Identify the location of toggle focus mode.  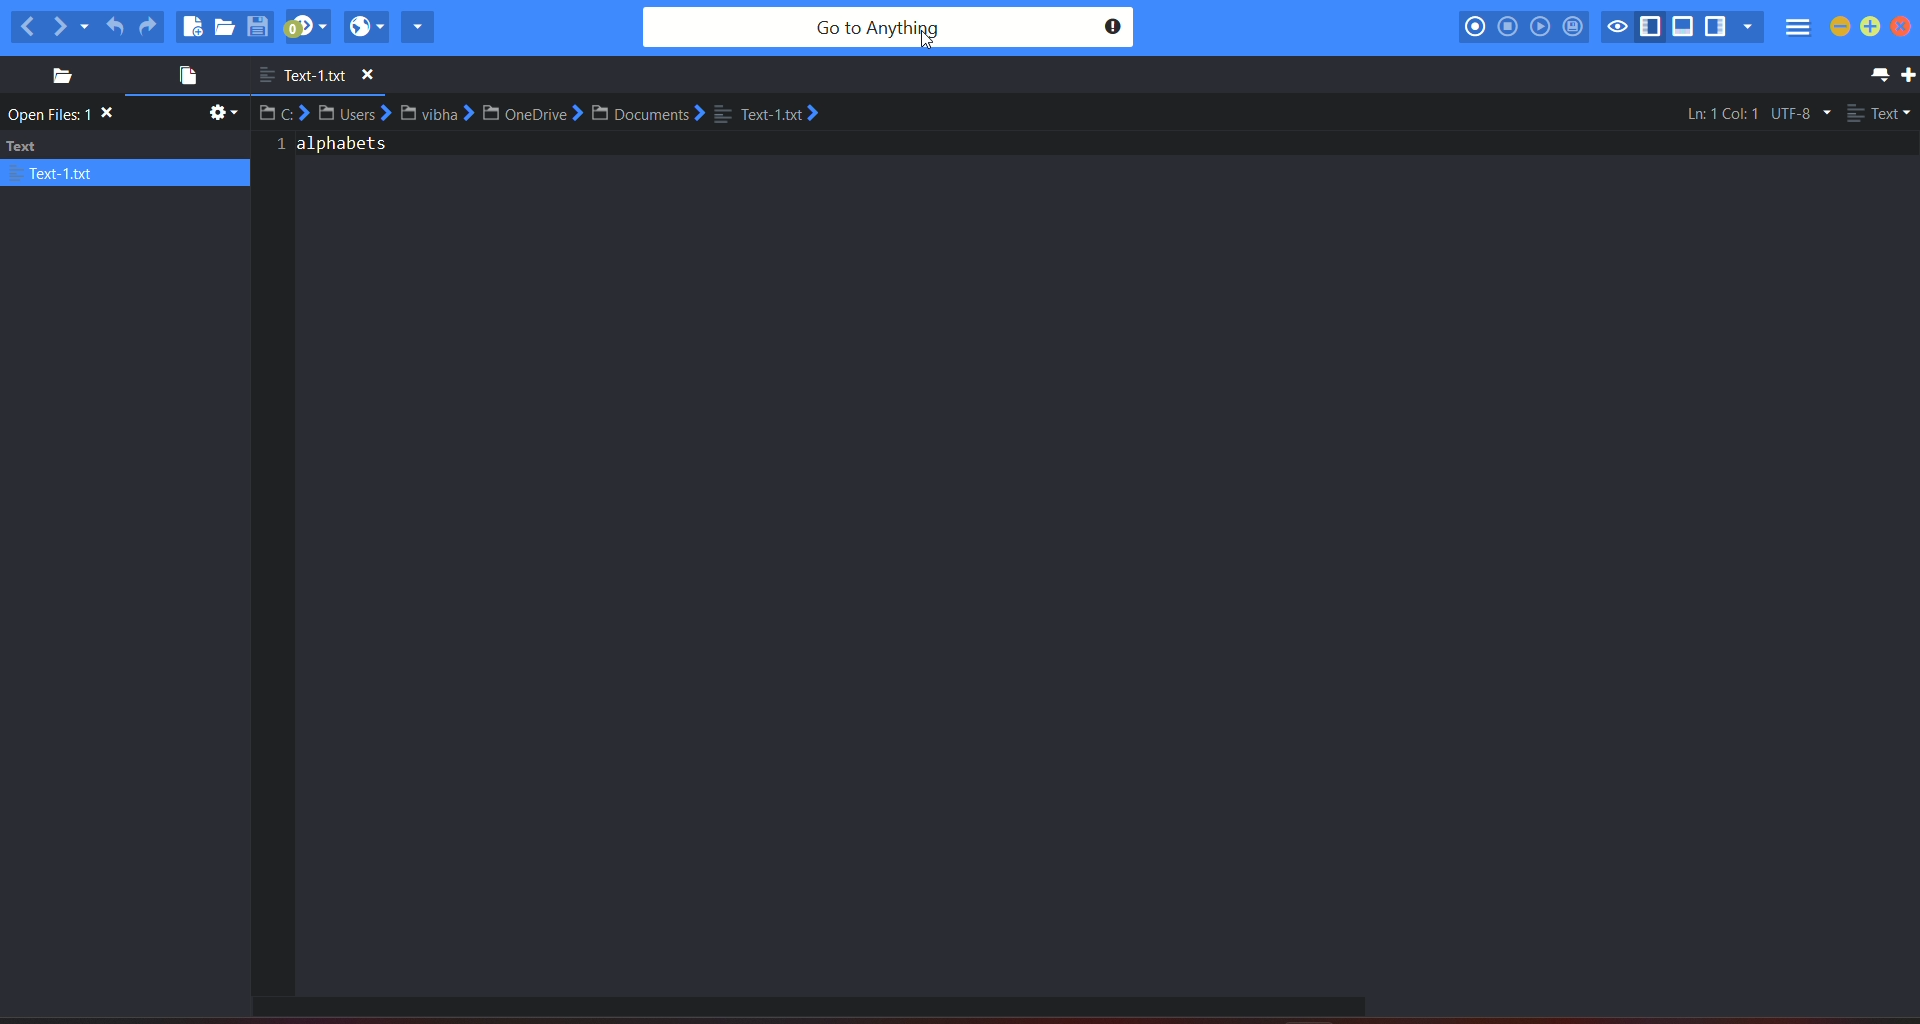
(1618, 25).